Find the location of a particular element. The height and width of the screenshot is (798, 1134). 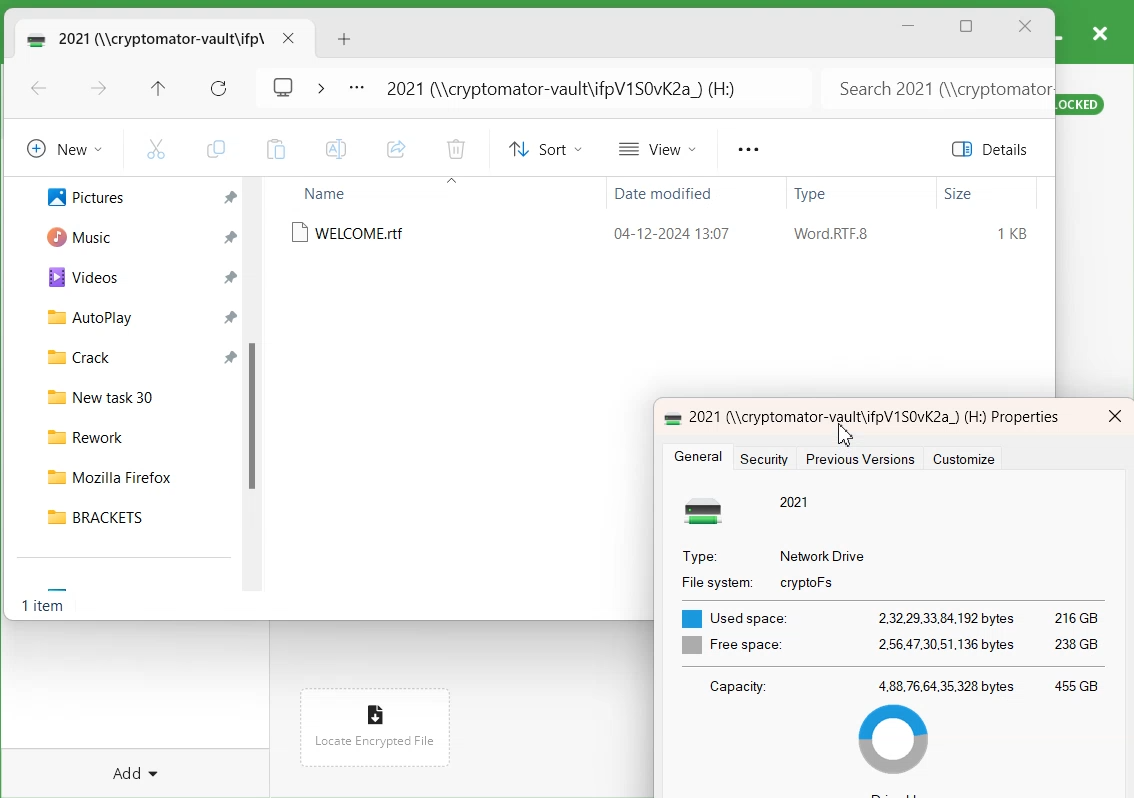

1 KB is located at coordinates (1014, 234).